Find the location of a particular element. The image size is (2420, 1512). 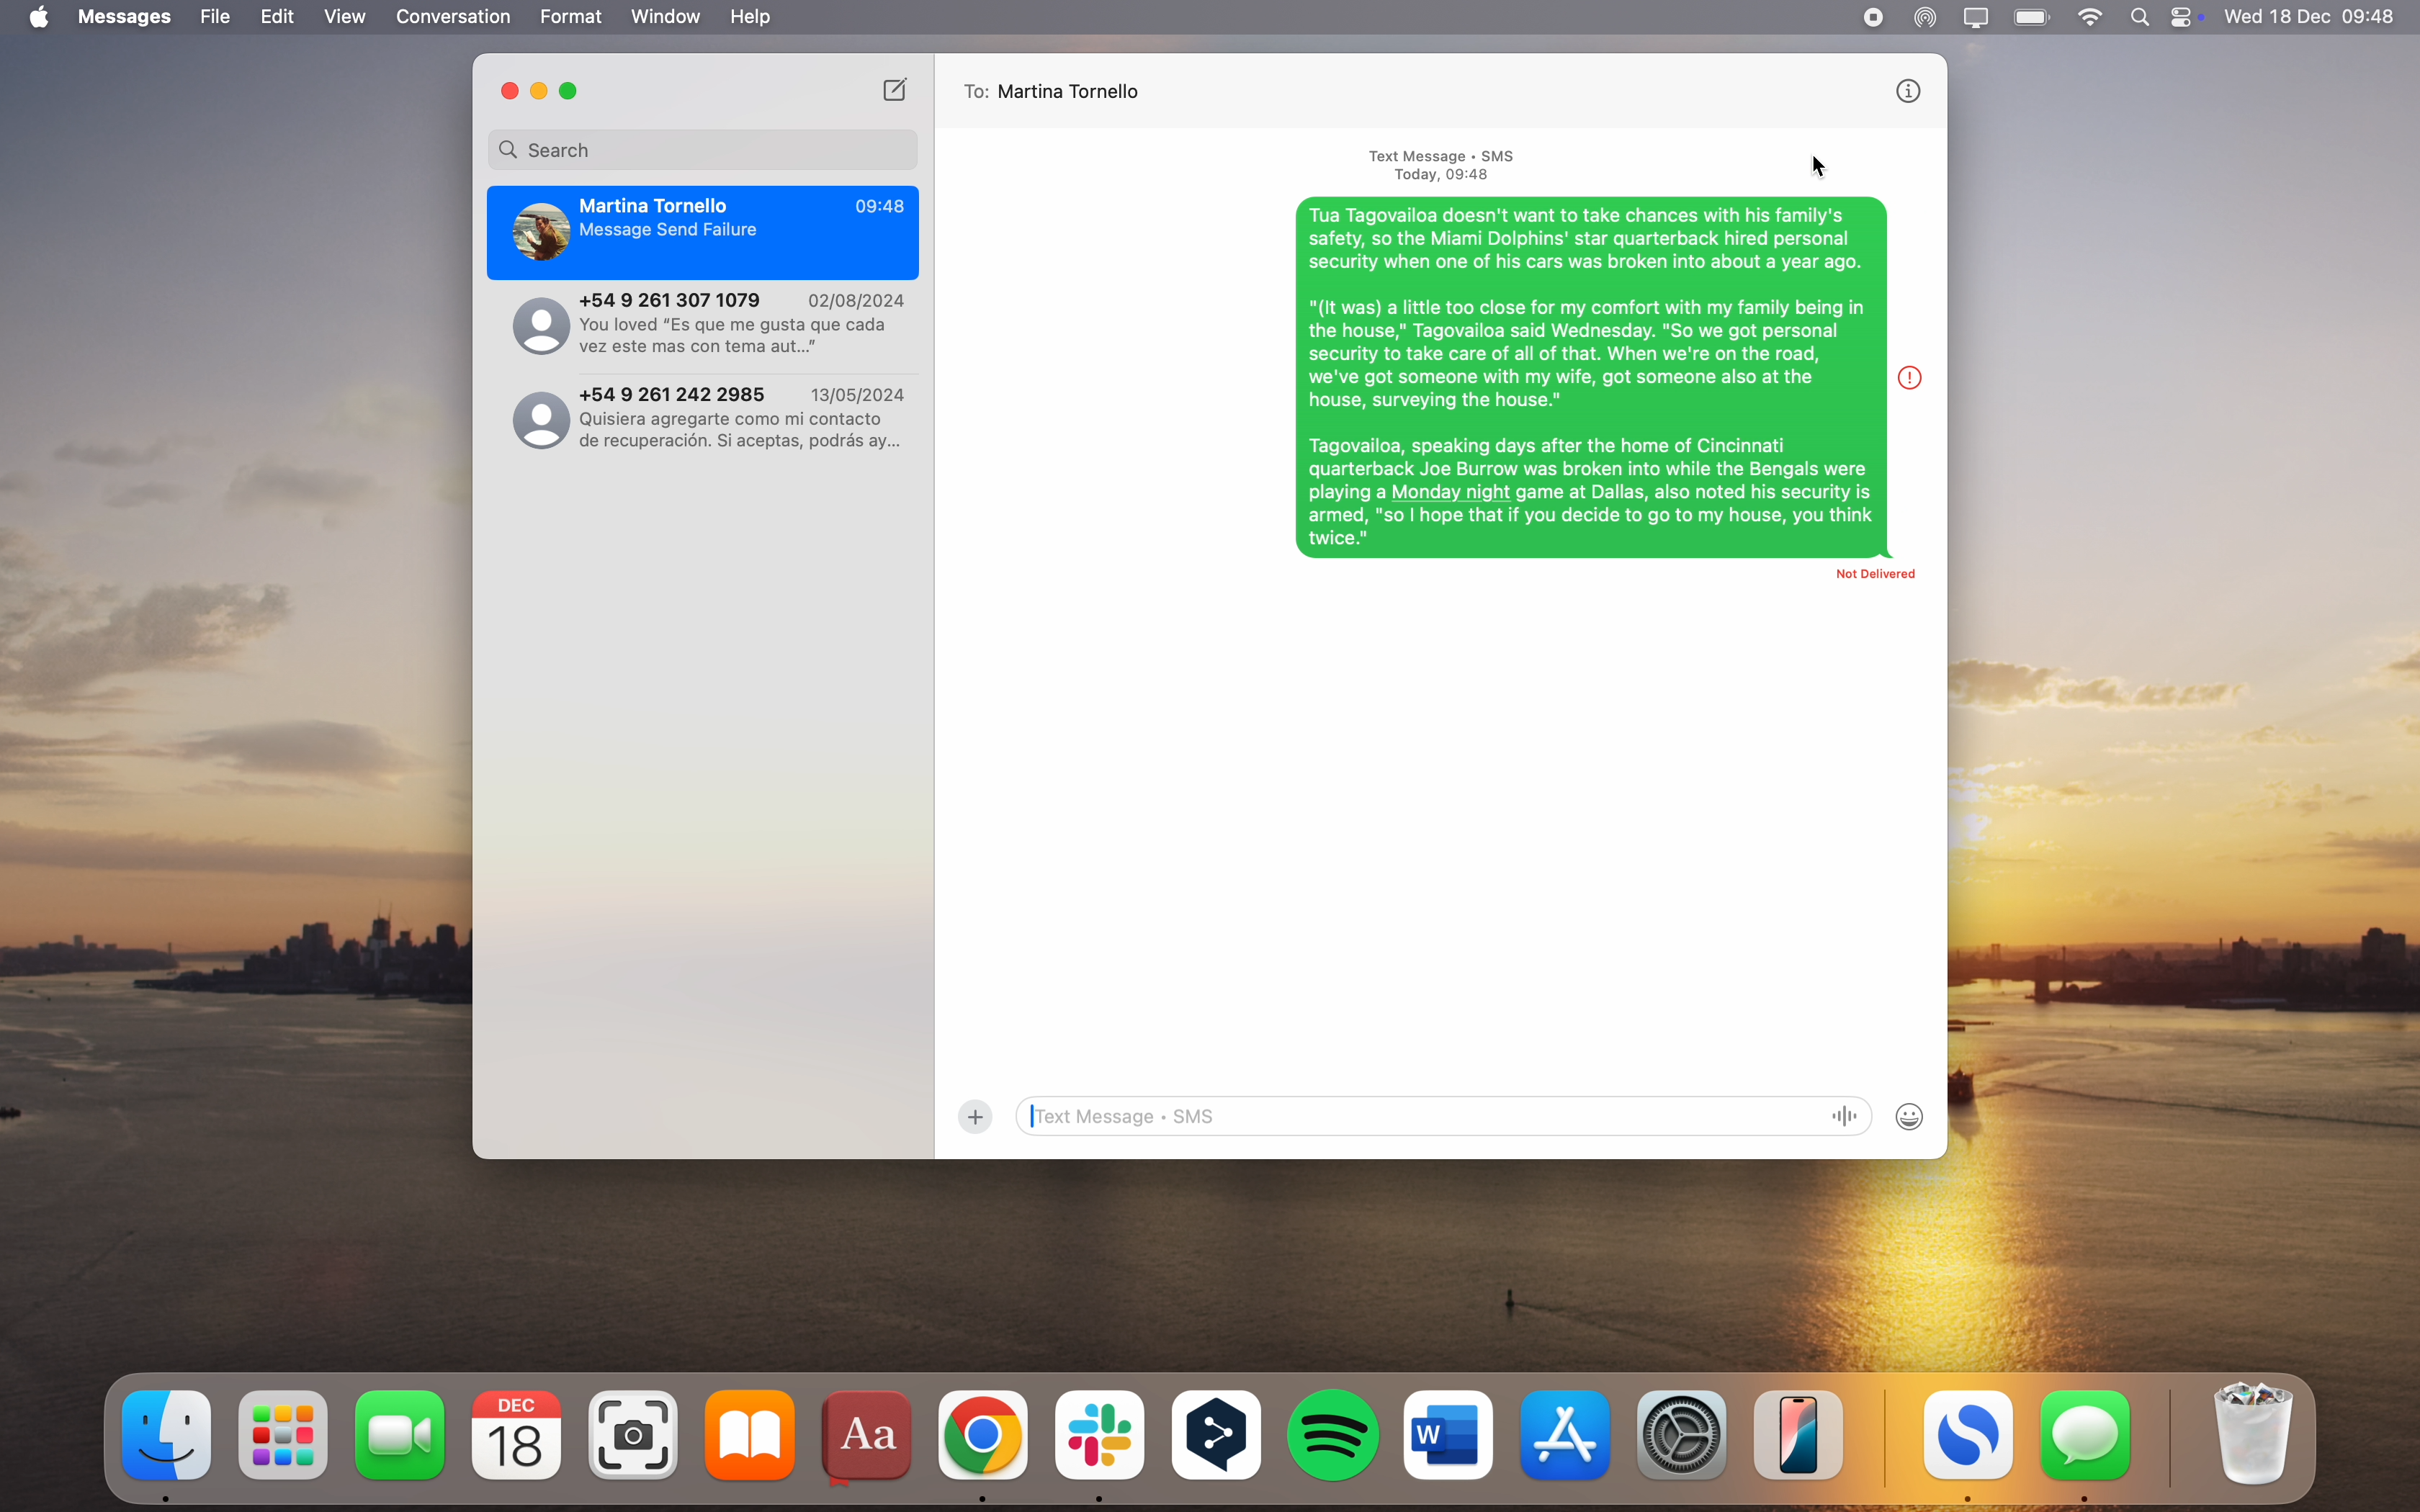

conversation is located at coordinates (455, 17).